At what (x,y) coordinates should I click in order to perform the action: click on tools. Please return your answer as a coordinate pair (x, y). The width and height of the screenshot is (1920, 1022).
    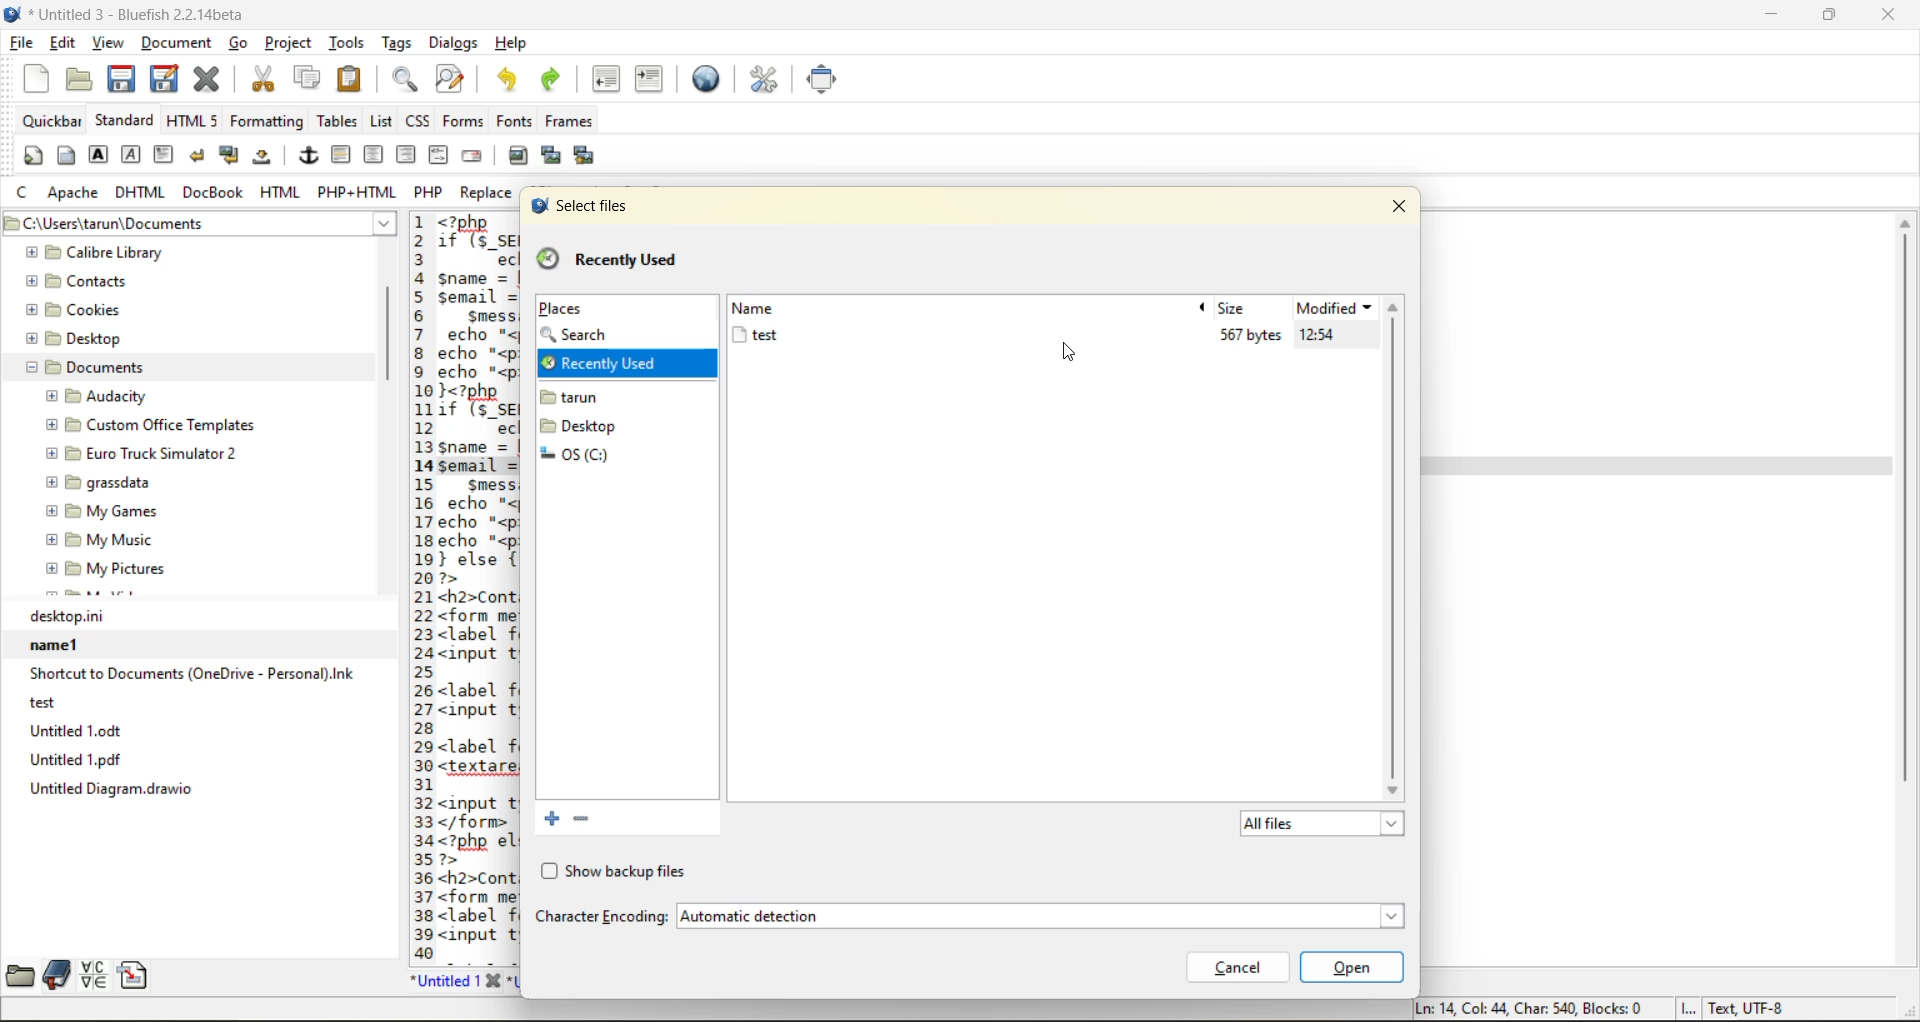
    Looking at the image, I should click on (348, 42).